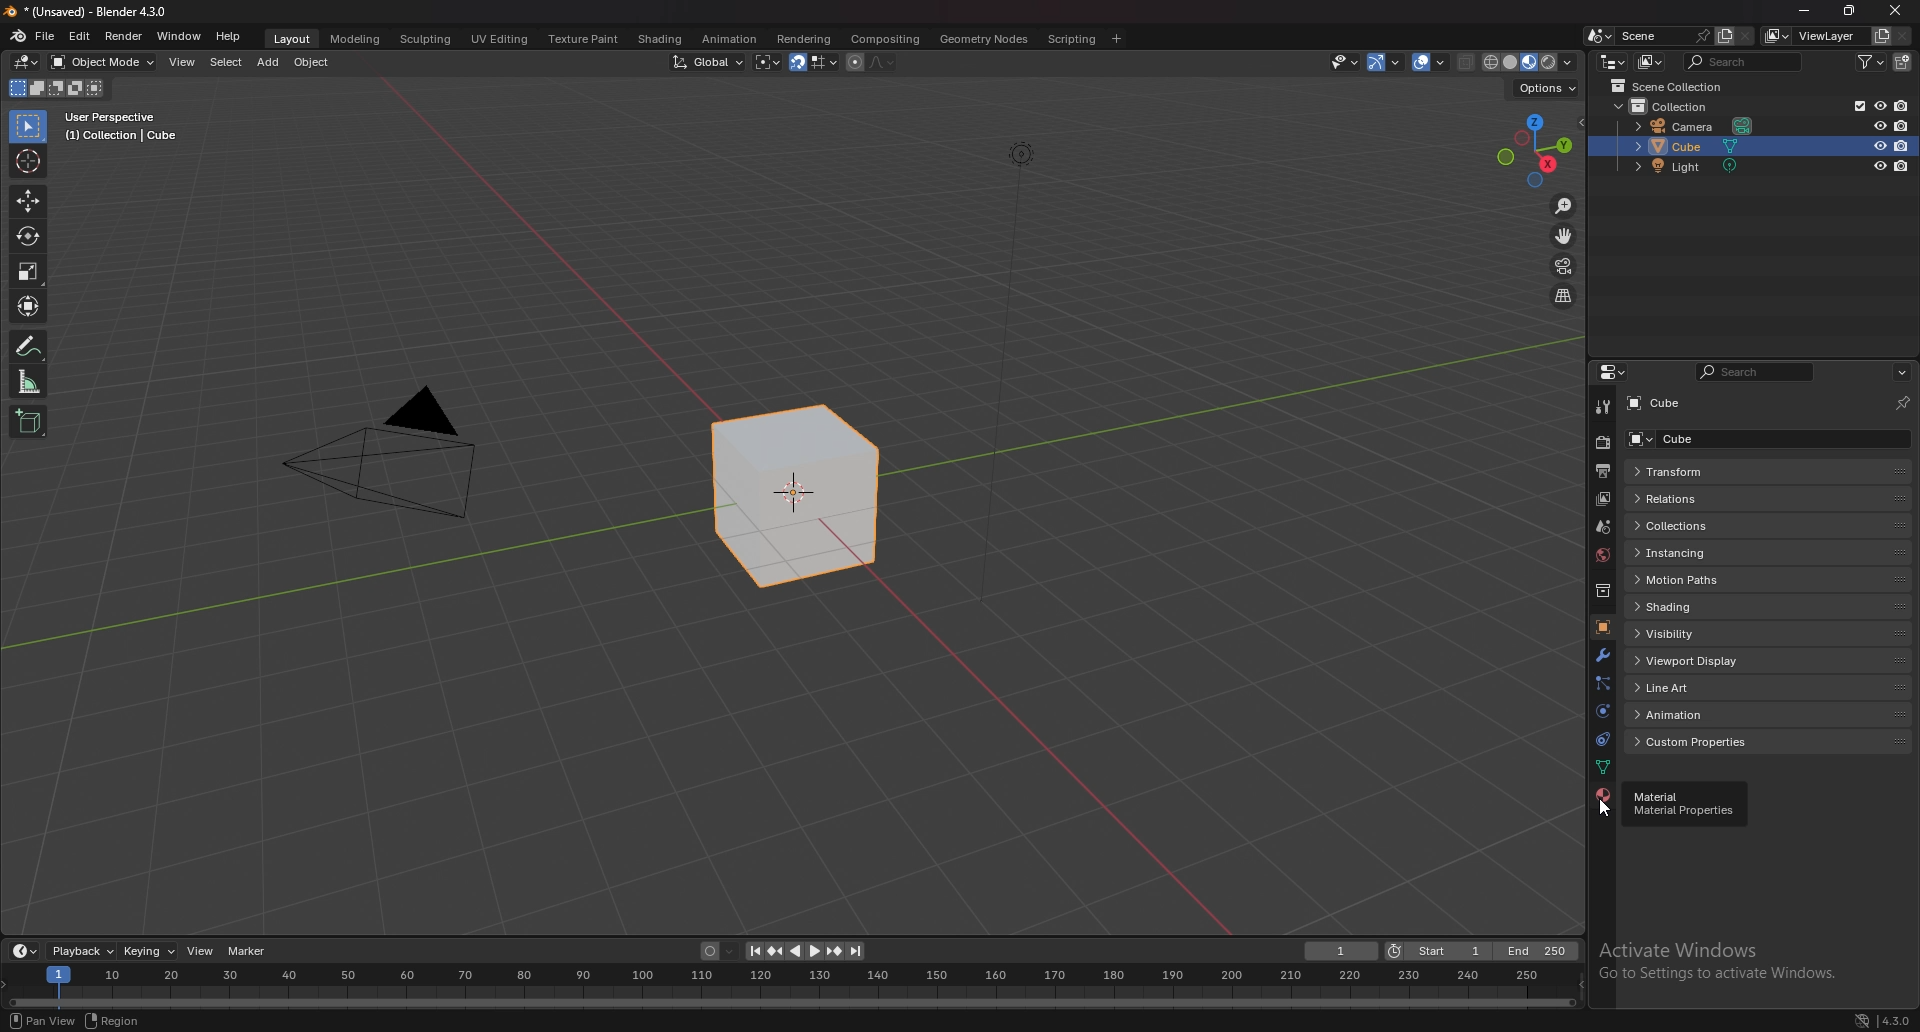 The height and width of the screenshot is (1032, 1920). Describe the element at coordinates (101, 12) in the screenshot. I see `* (Unsaved) - Blender 4.3.0` at that location.